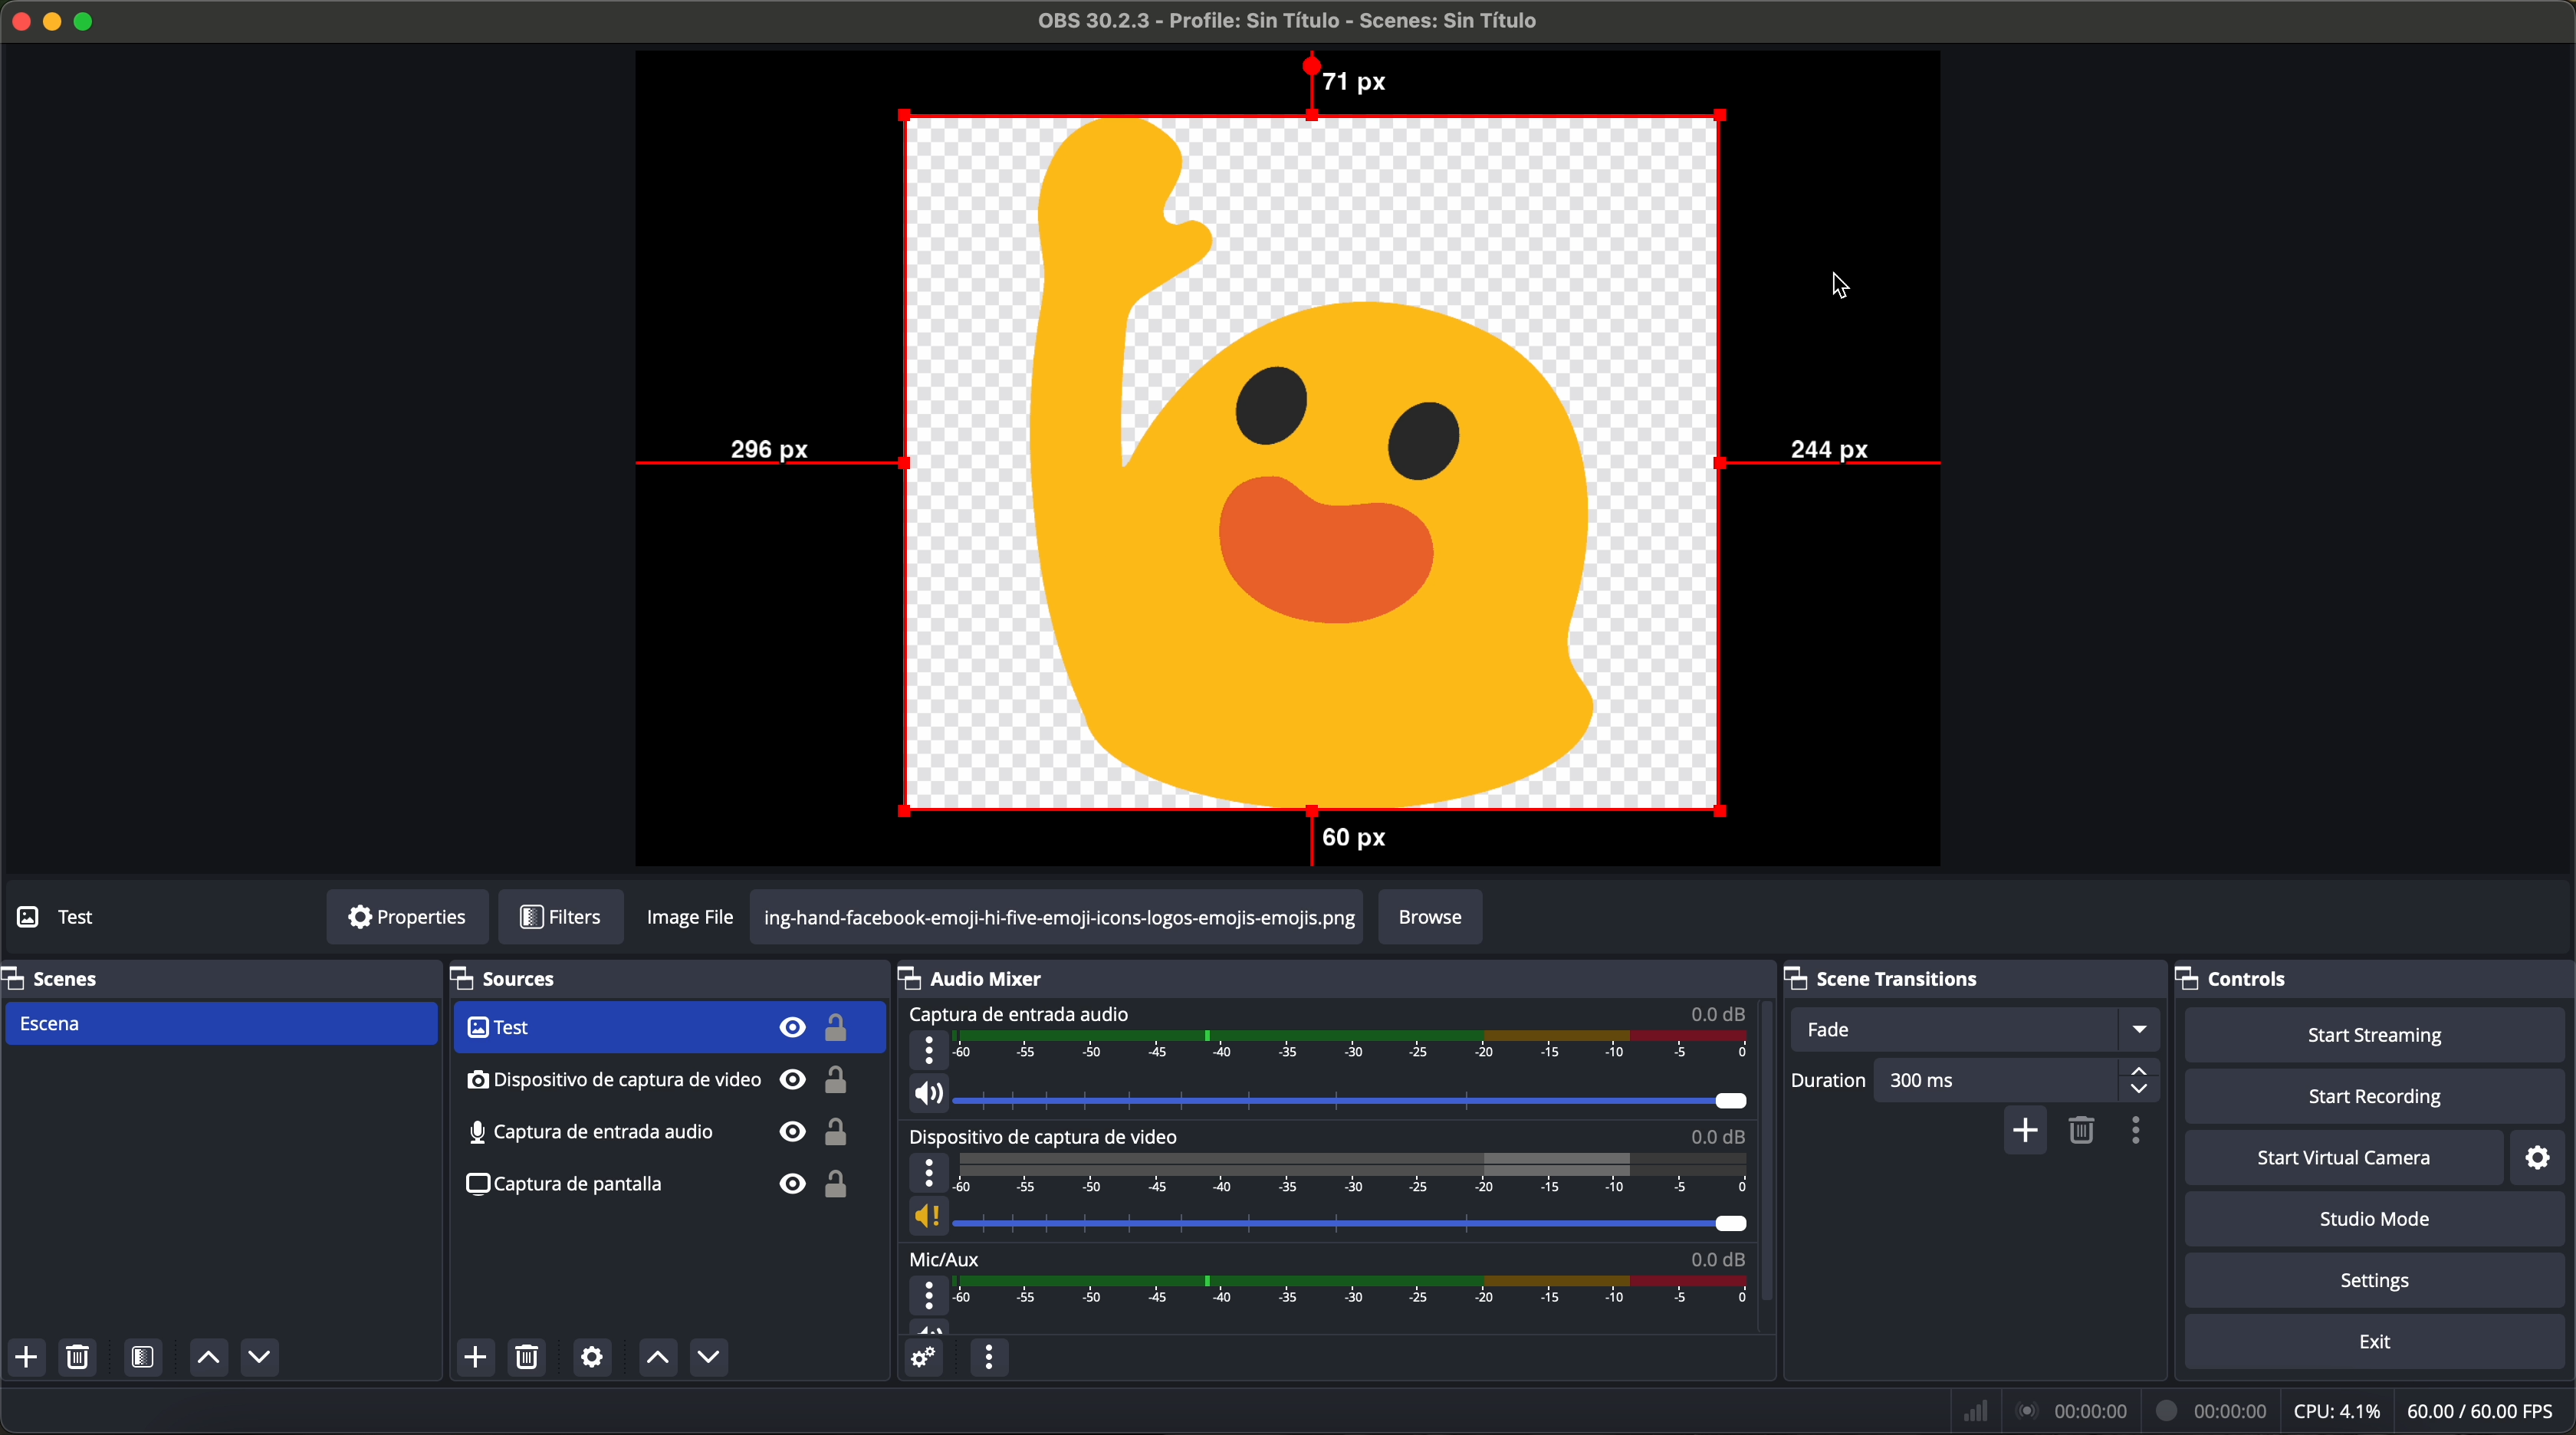 The width and height of the screenshot is (2576, 1435). I want to click on no source selected, so click(105, 915).